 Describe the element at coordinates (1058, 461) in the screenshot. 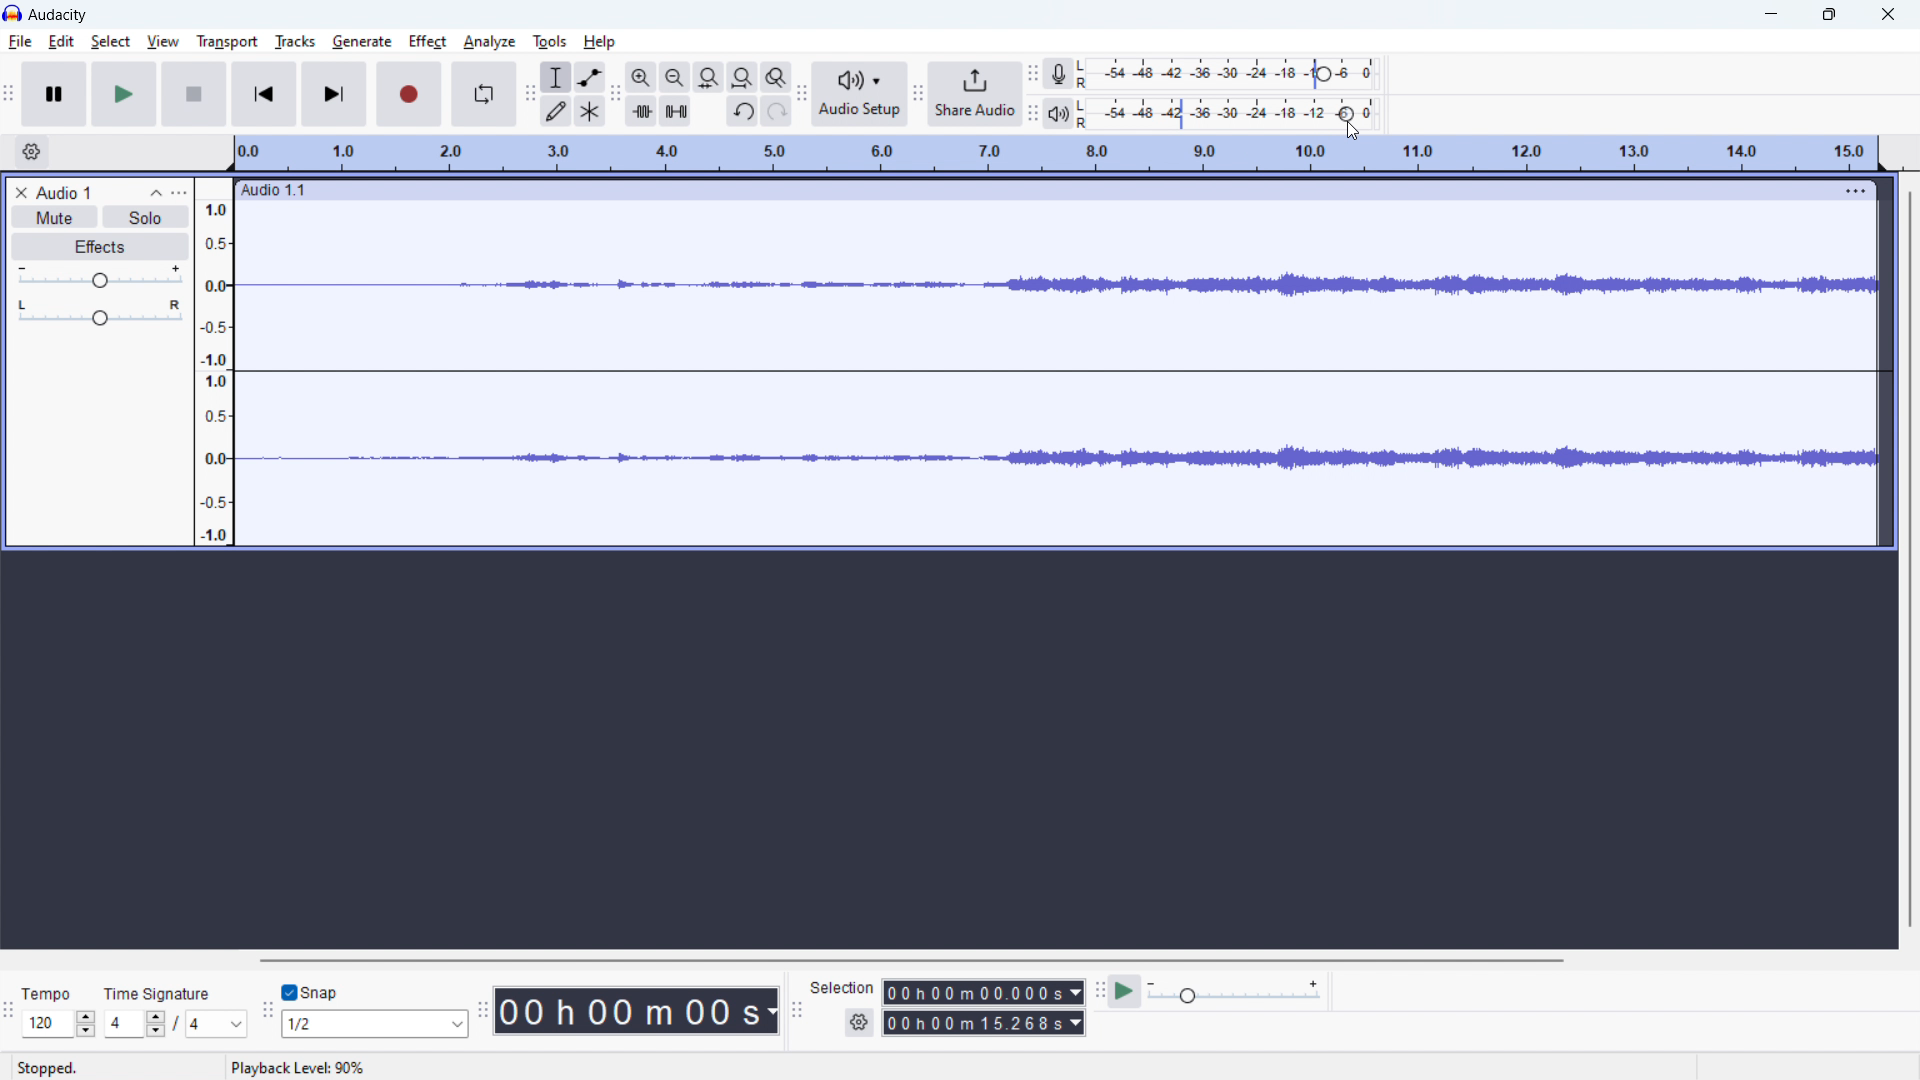

I see `waveform` at that location.